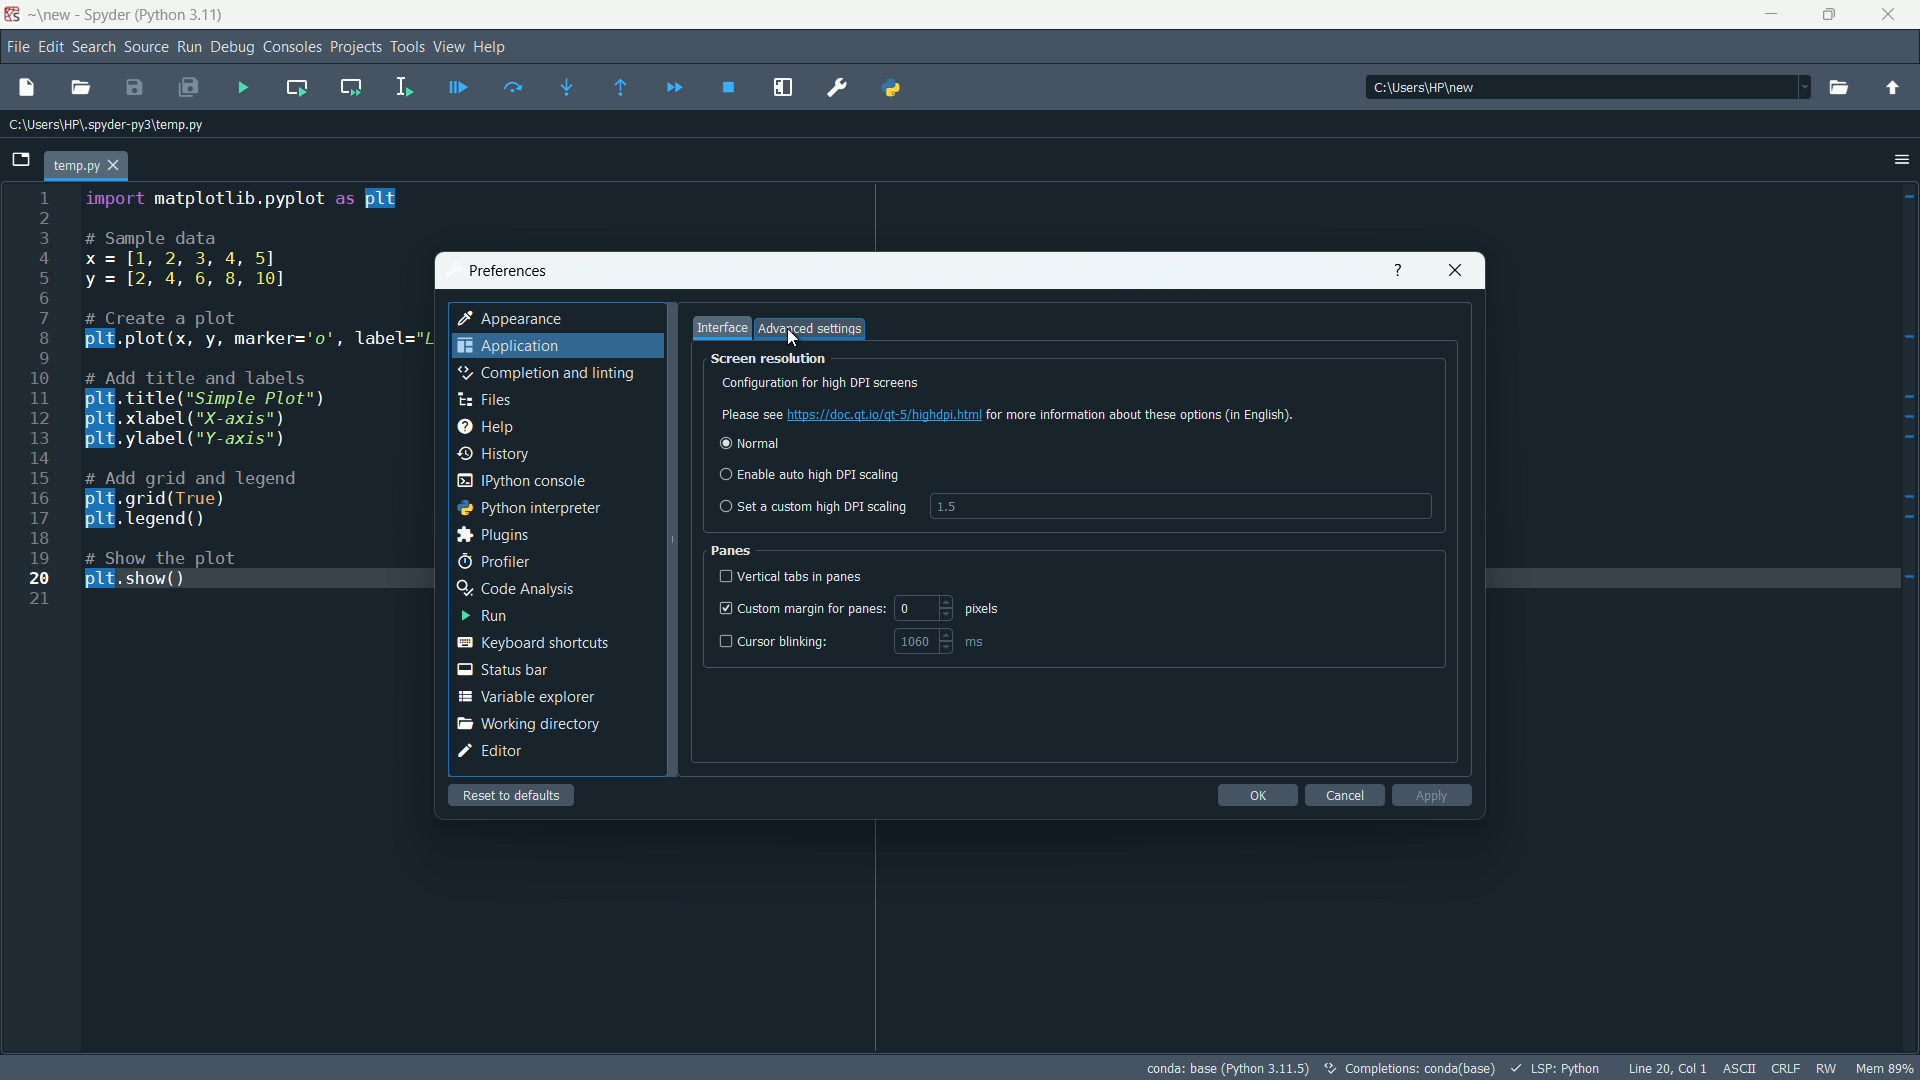 Image resolution: width=1920 pixels, height=1080 pixels. Describe the element at coordinates (734, 550) in the screenshot. I see `panes` at that location.